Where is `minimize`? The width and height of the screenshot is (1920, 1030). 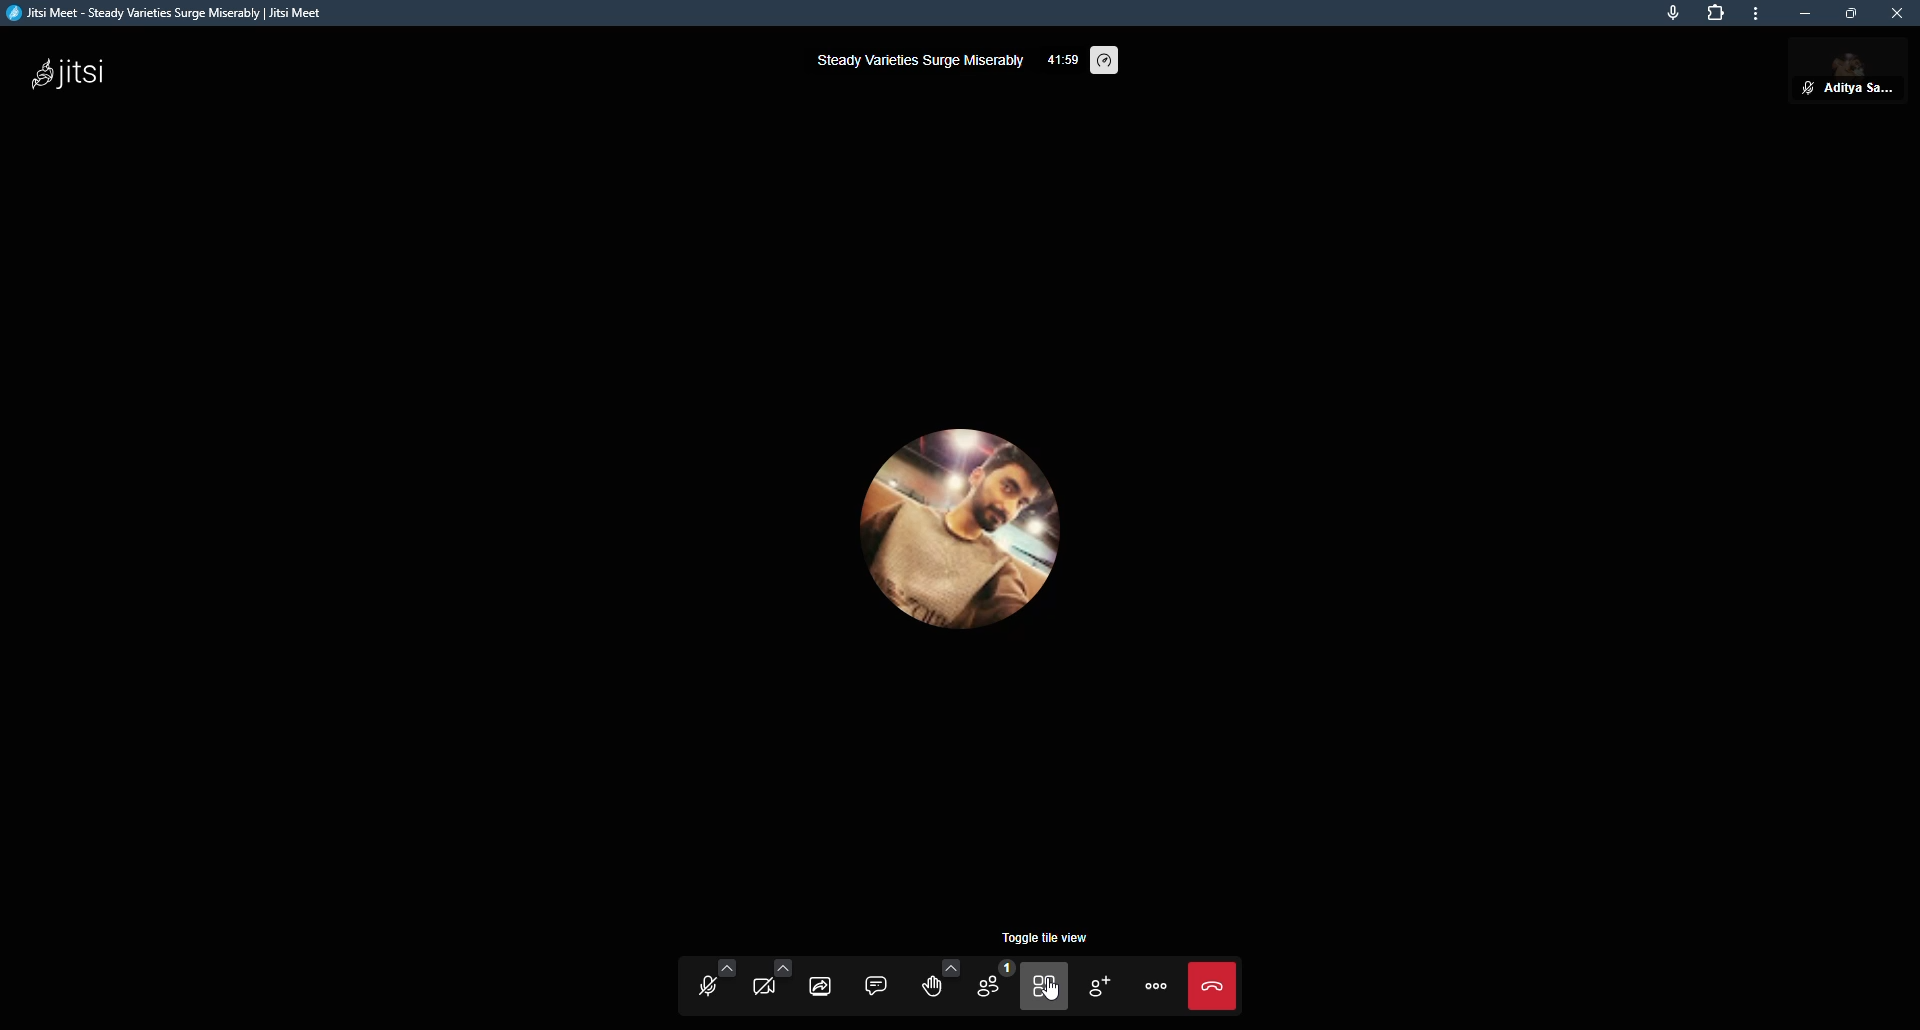
minimize is located at coordinates (1806, 13).